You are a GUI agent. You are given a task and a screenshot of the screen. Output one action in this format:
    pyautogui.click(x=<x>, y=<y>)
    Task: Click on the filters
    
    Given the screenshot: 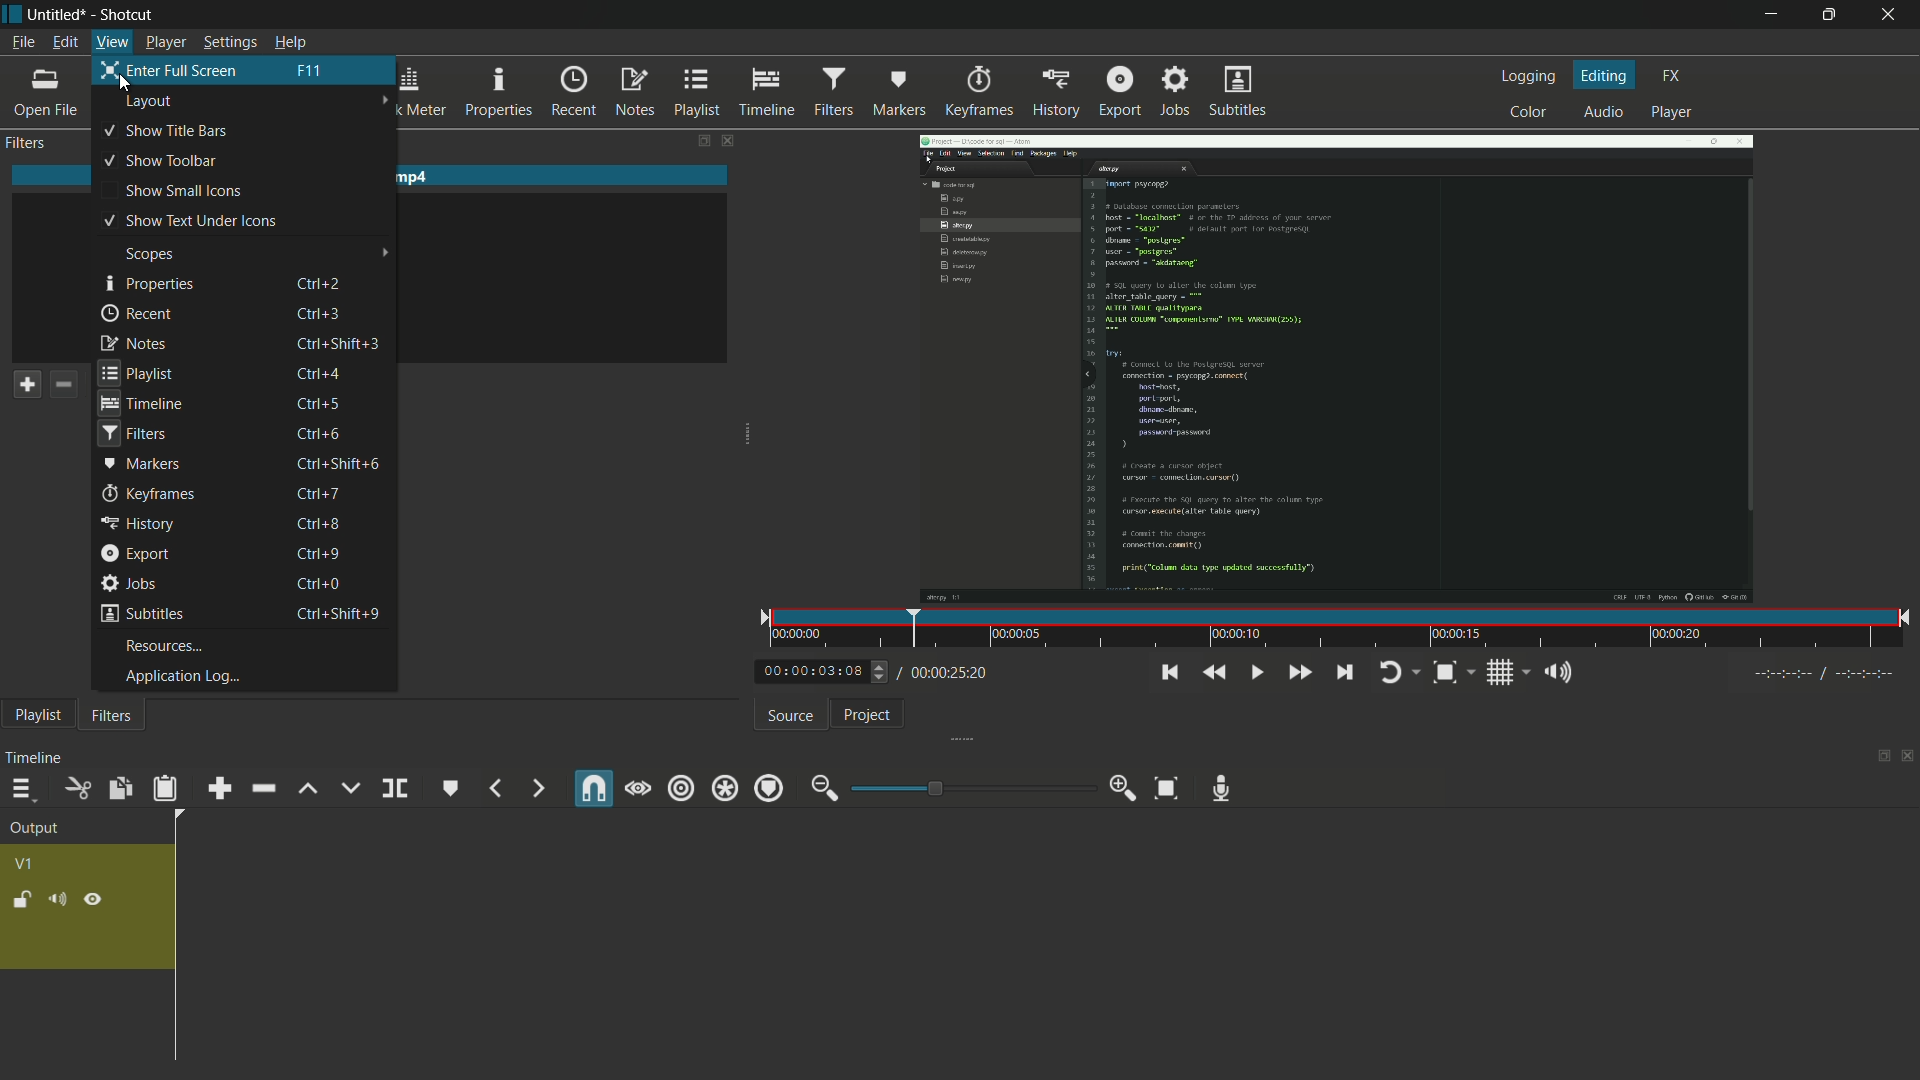 What is the action you would take?
    pyautogui.click(x=27, y=144)
    